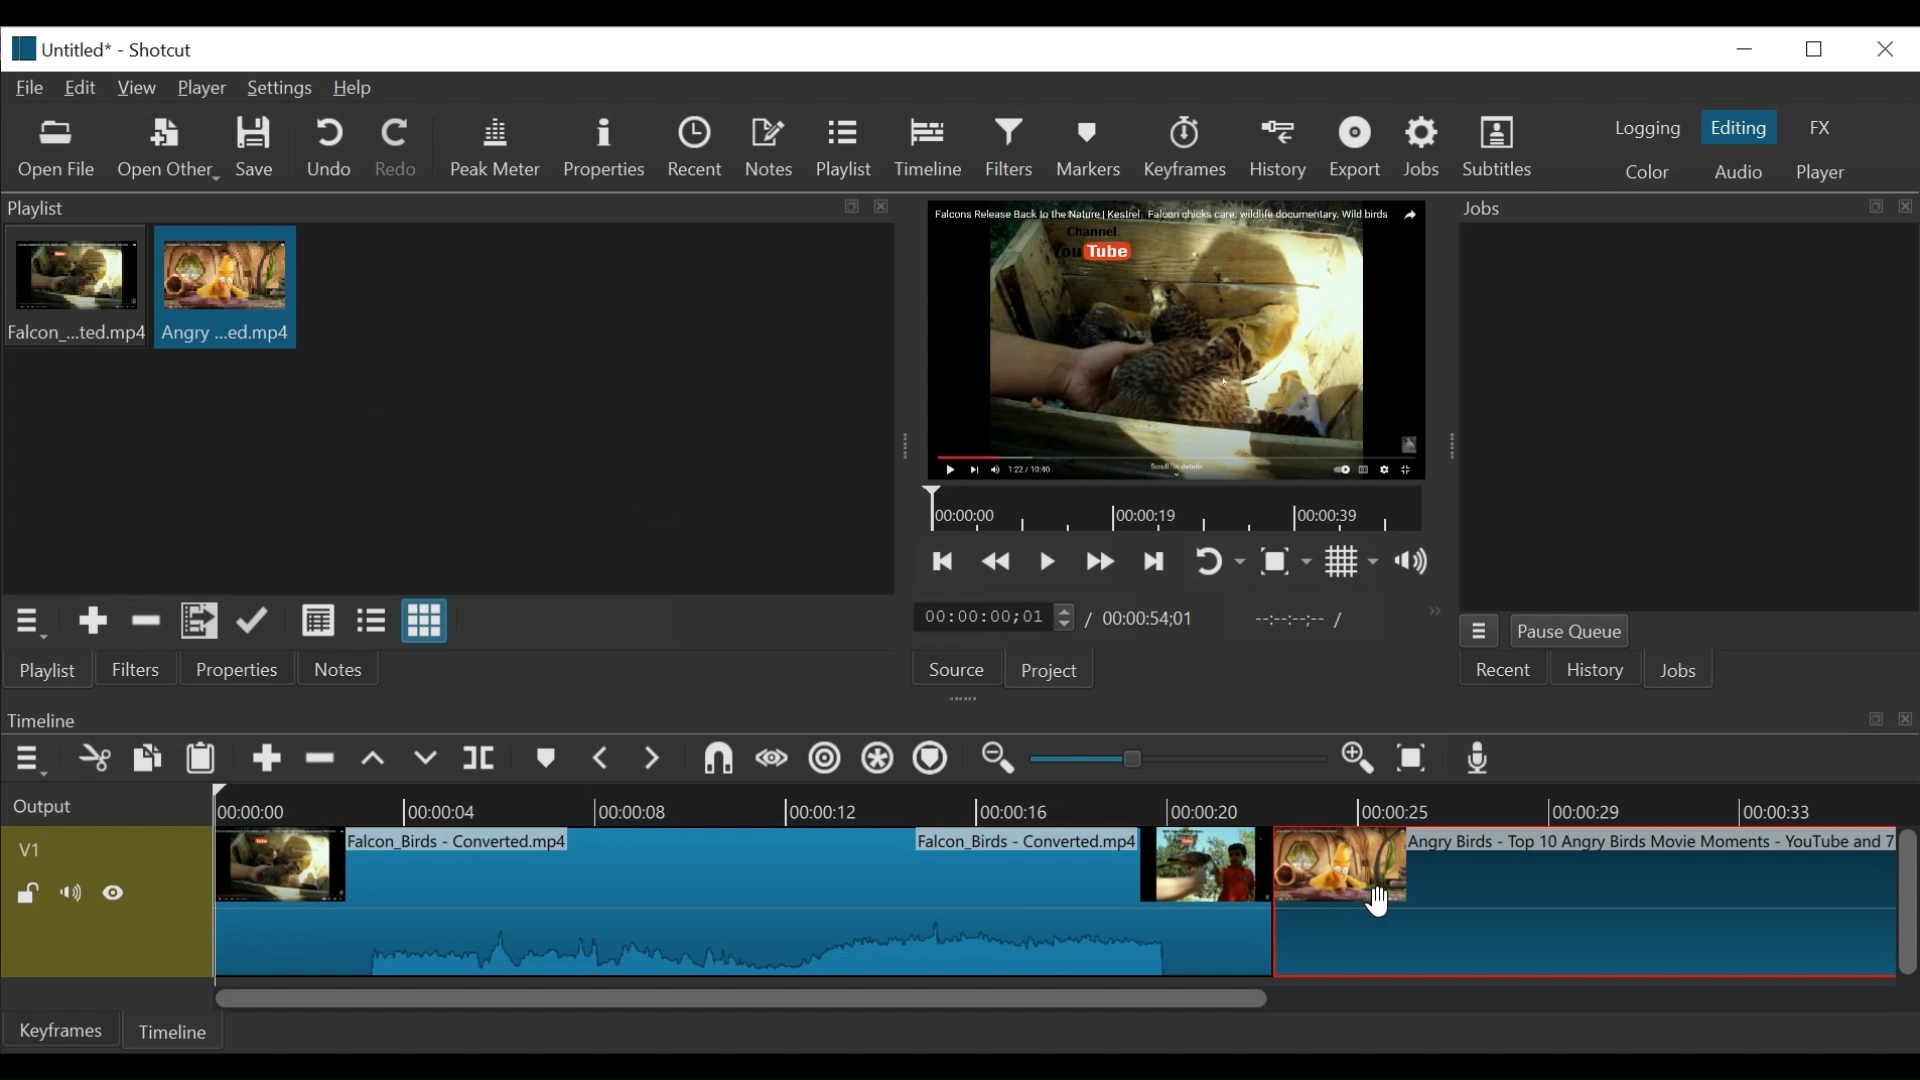  Describe the element at coordinates (499, 148) in the screenshot. I see `Peak Meter` at that location.